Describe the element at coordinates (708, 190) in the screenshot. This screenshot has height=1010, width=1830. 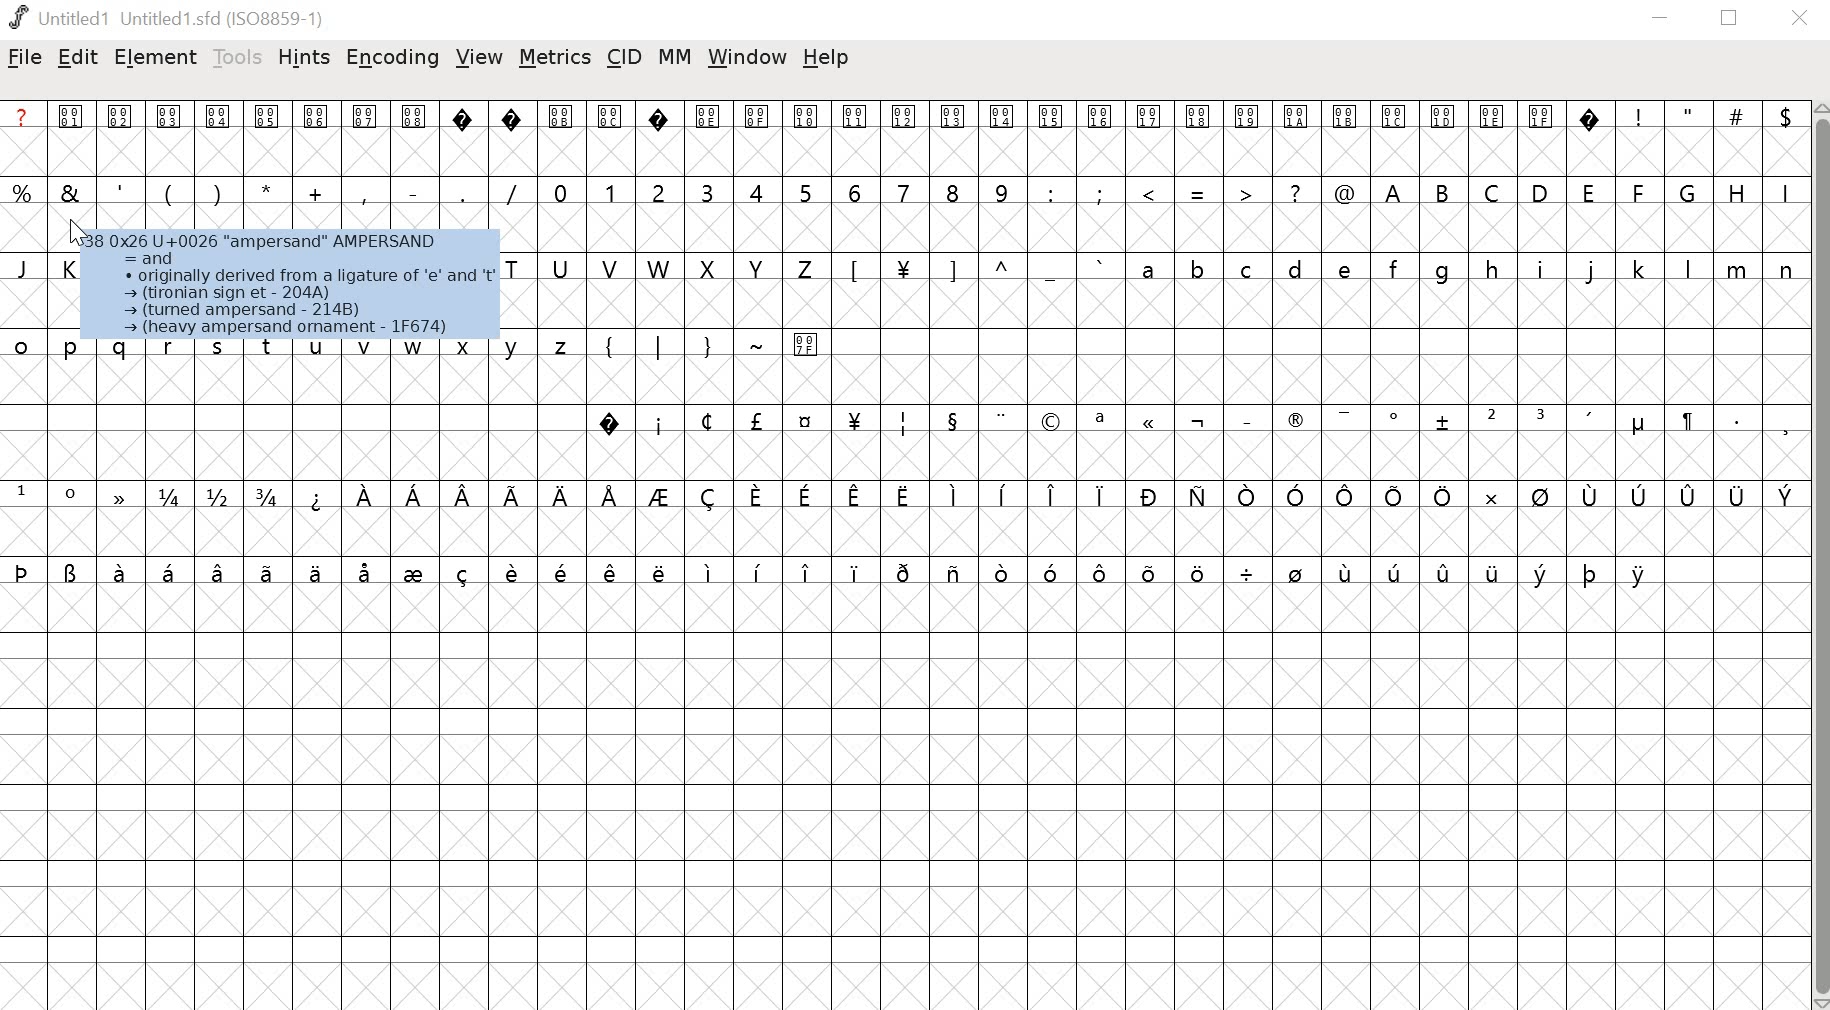
I see `3` at that location.